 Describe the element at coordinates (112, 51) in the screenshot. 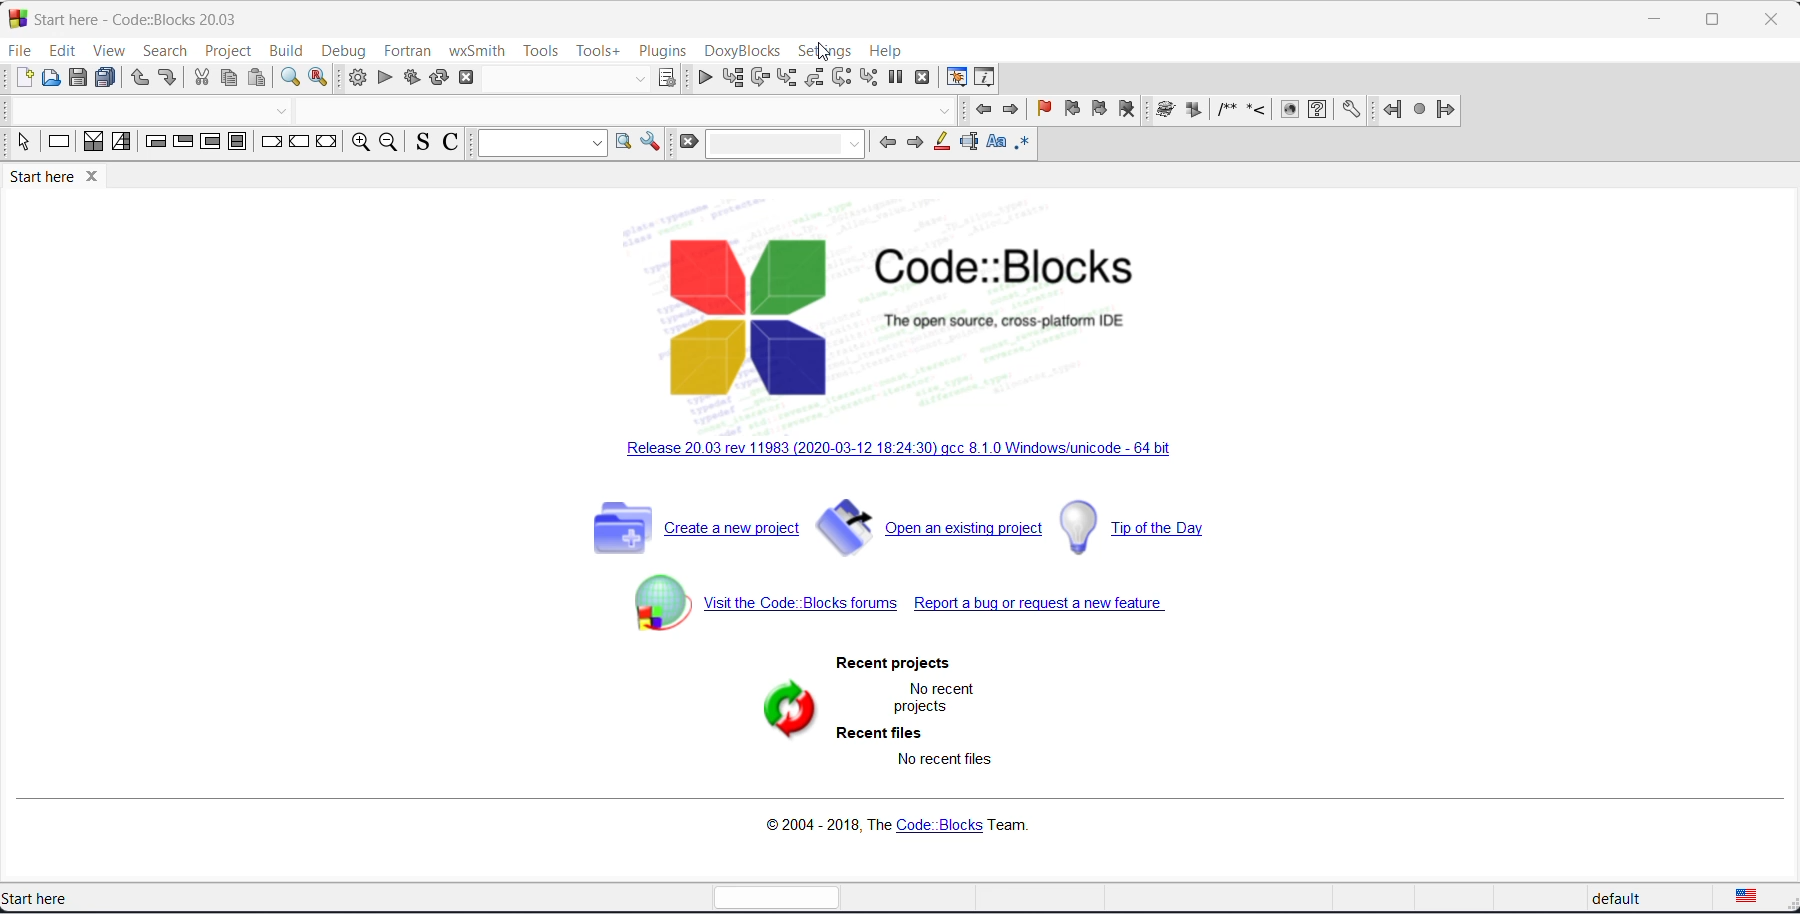

I see `view` at that location.